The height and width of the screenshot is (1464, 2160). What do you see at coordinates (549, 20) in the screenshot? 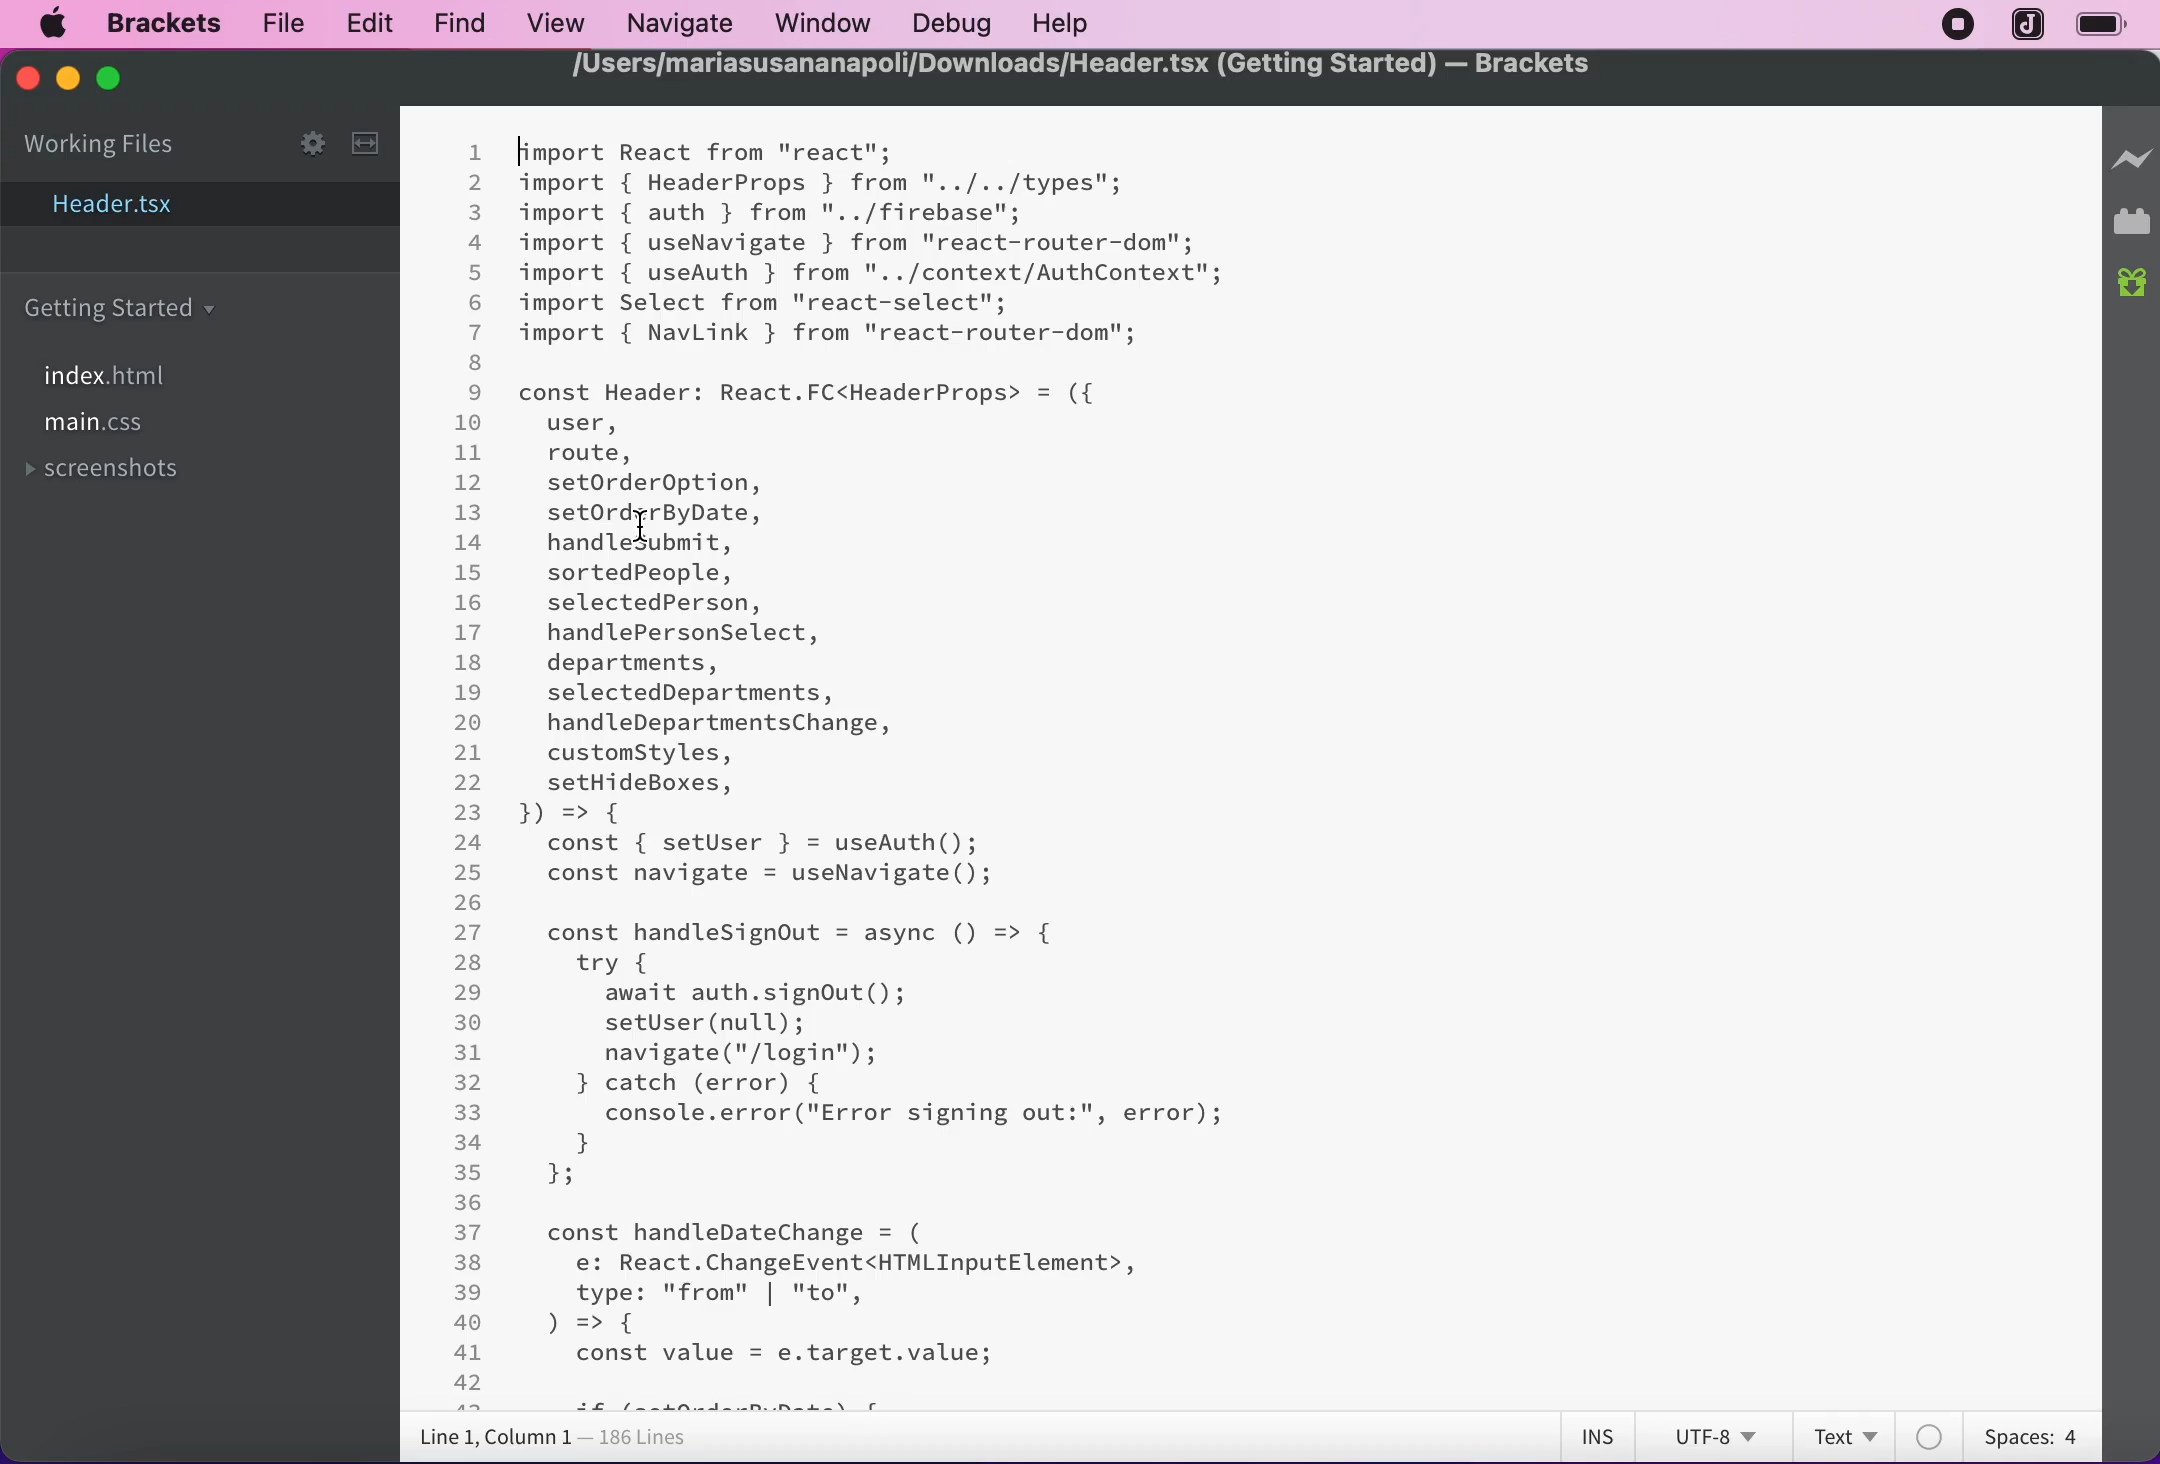
I see `view` at bounding box center [549, 20].